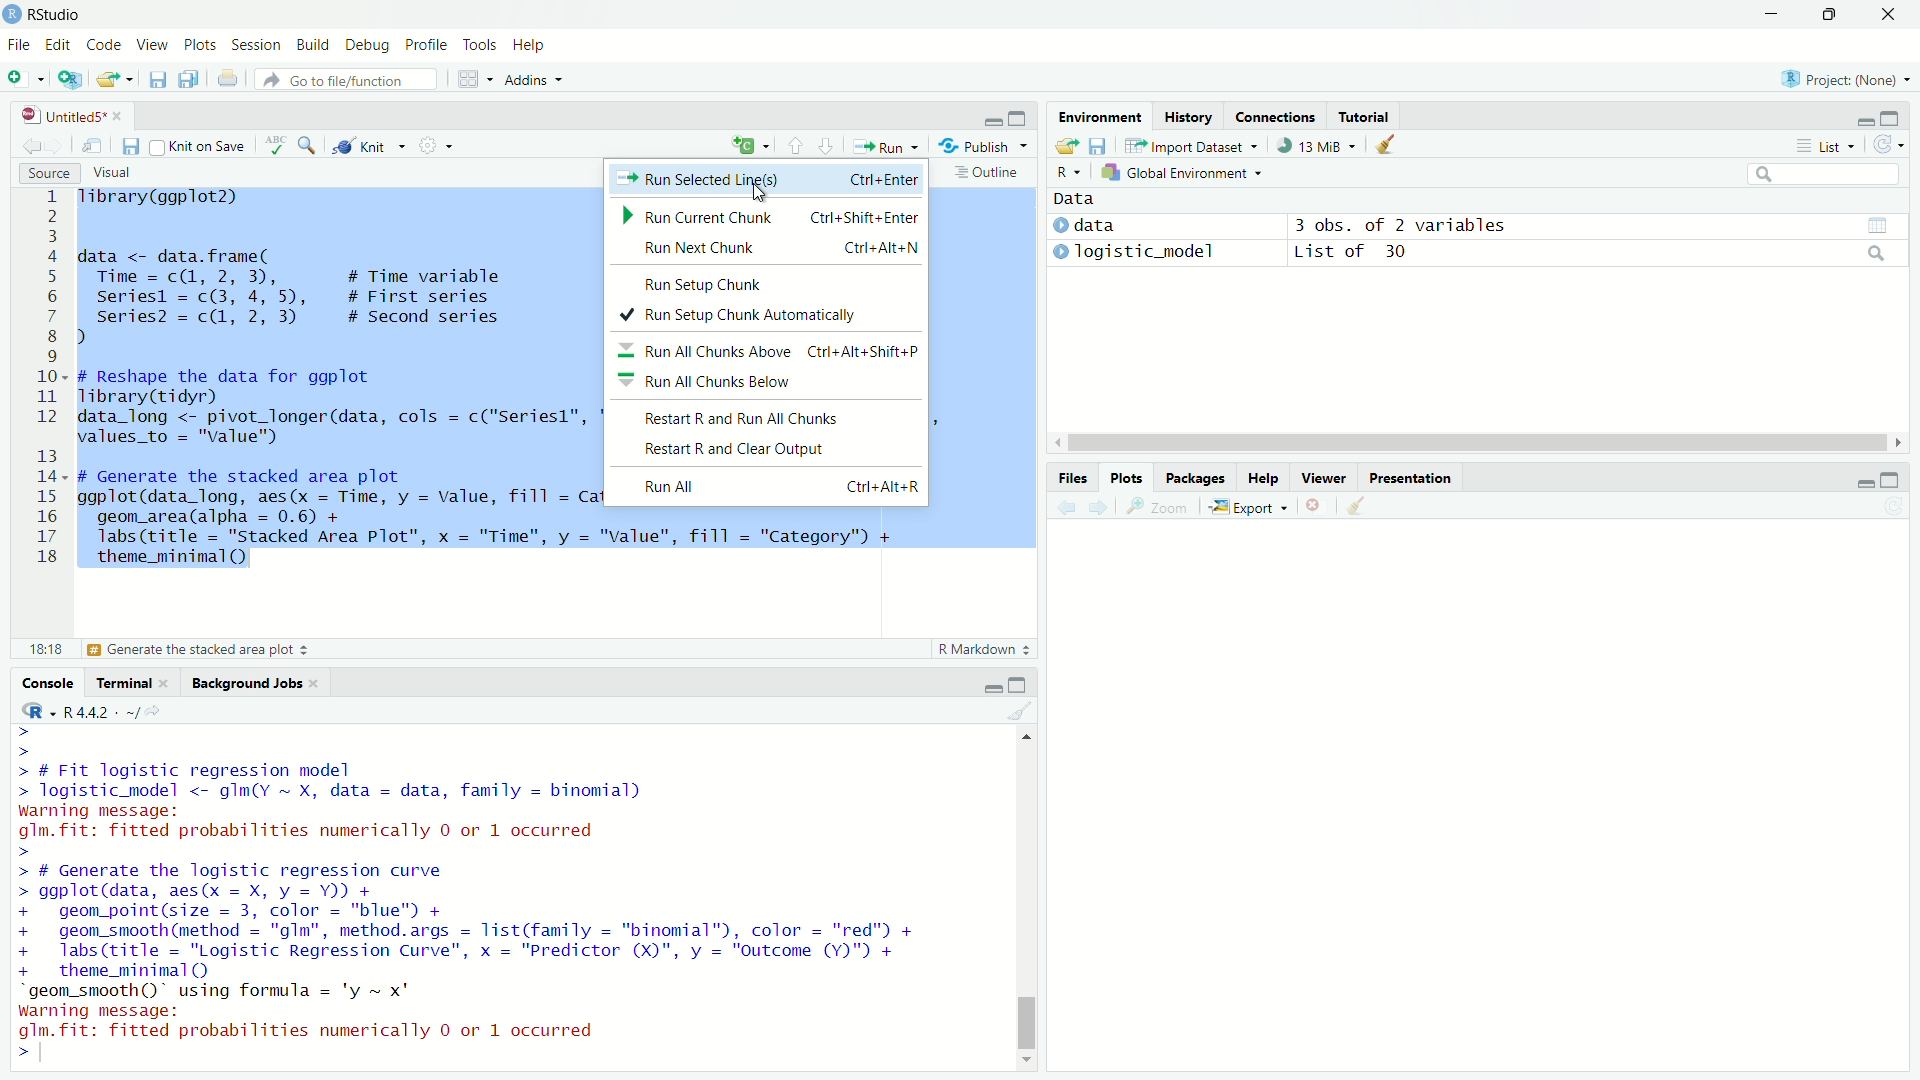 The width and height of the screenshot is (1920, 1080). Describe the element at coordinates (44, 648) in the screenshot. I see `6:42` at that location.